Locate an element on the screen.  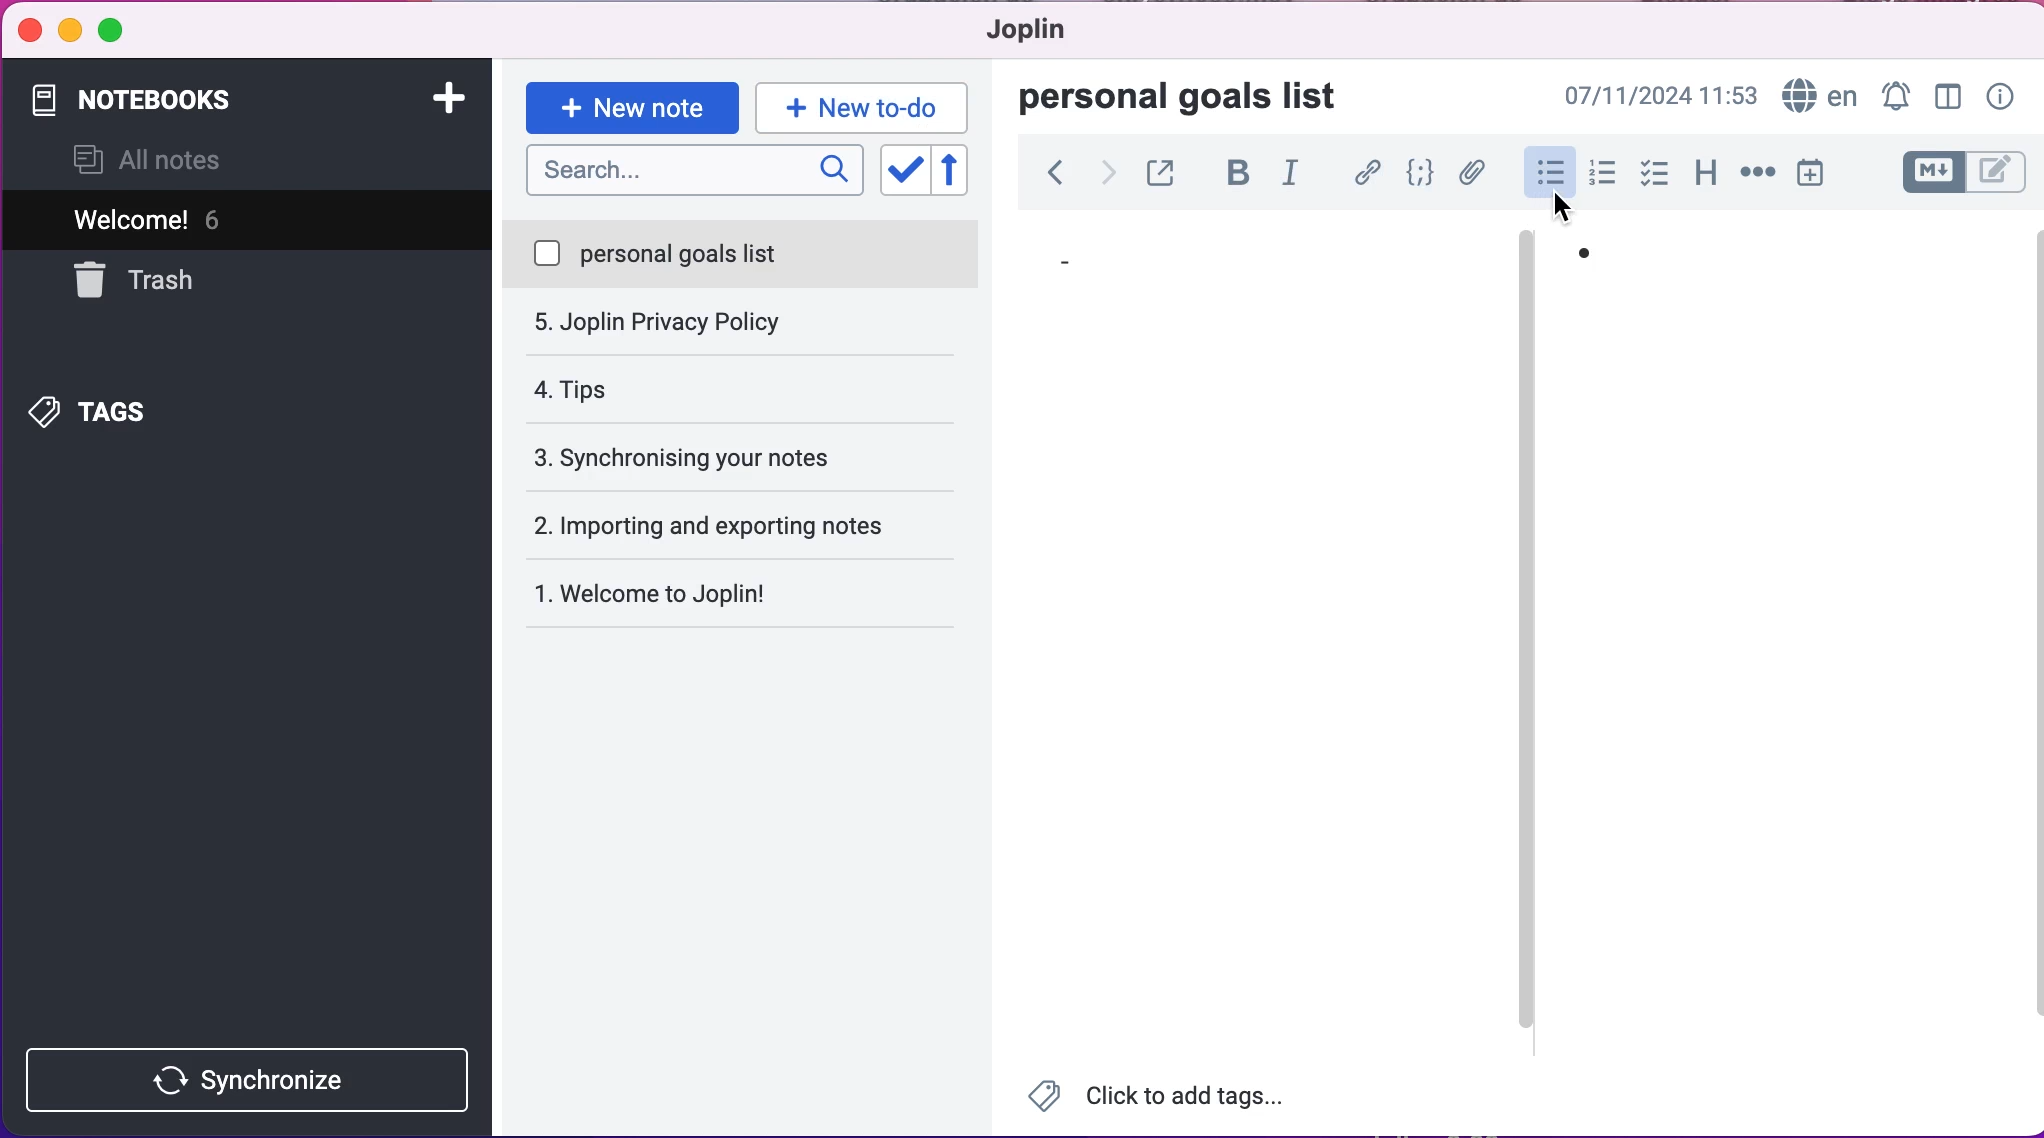
tips is located at coordinates (738, 324).